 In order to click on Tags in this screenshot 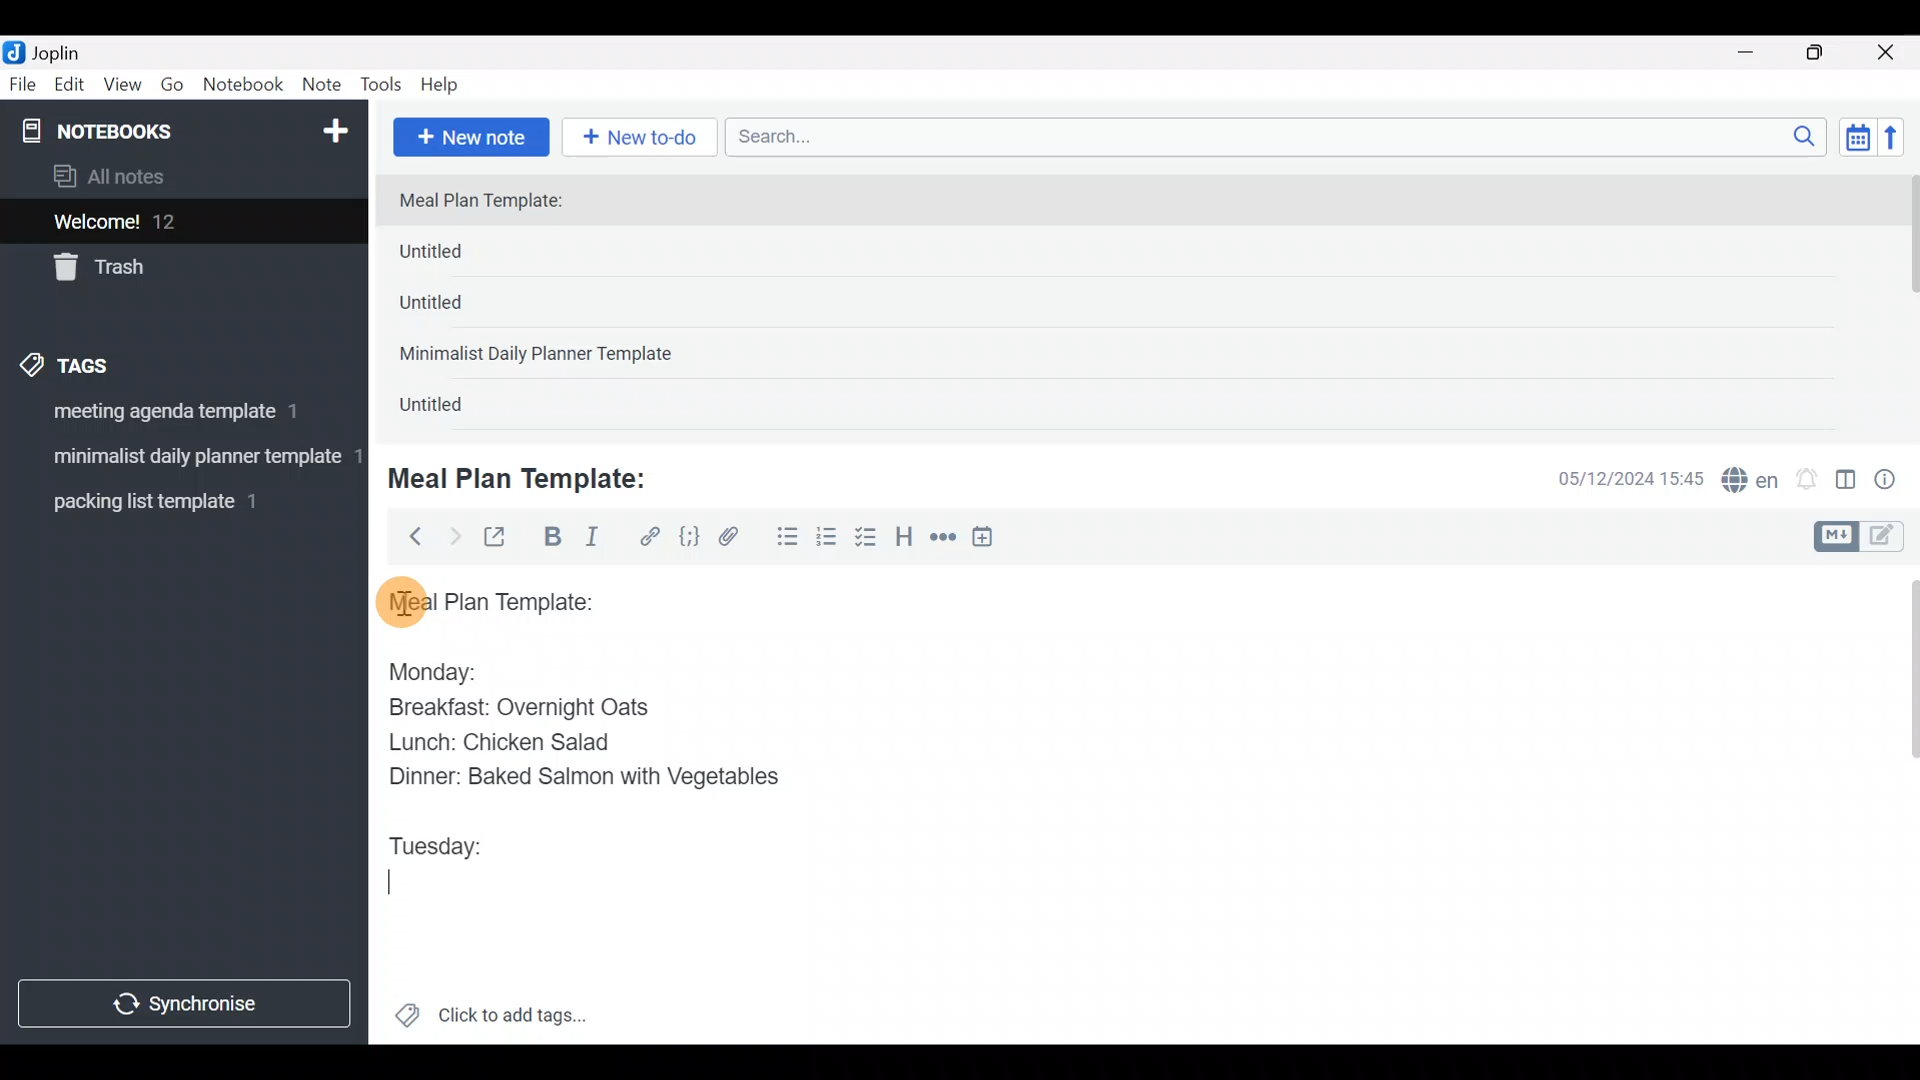, I will do `click(112, 362)`.